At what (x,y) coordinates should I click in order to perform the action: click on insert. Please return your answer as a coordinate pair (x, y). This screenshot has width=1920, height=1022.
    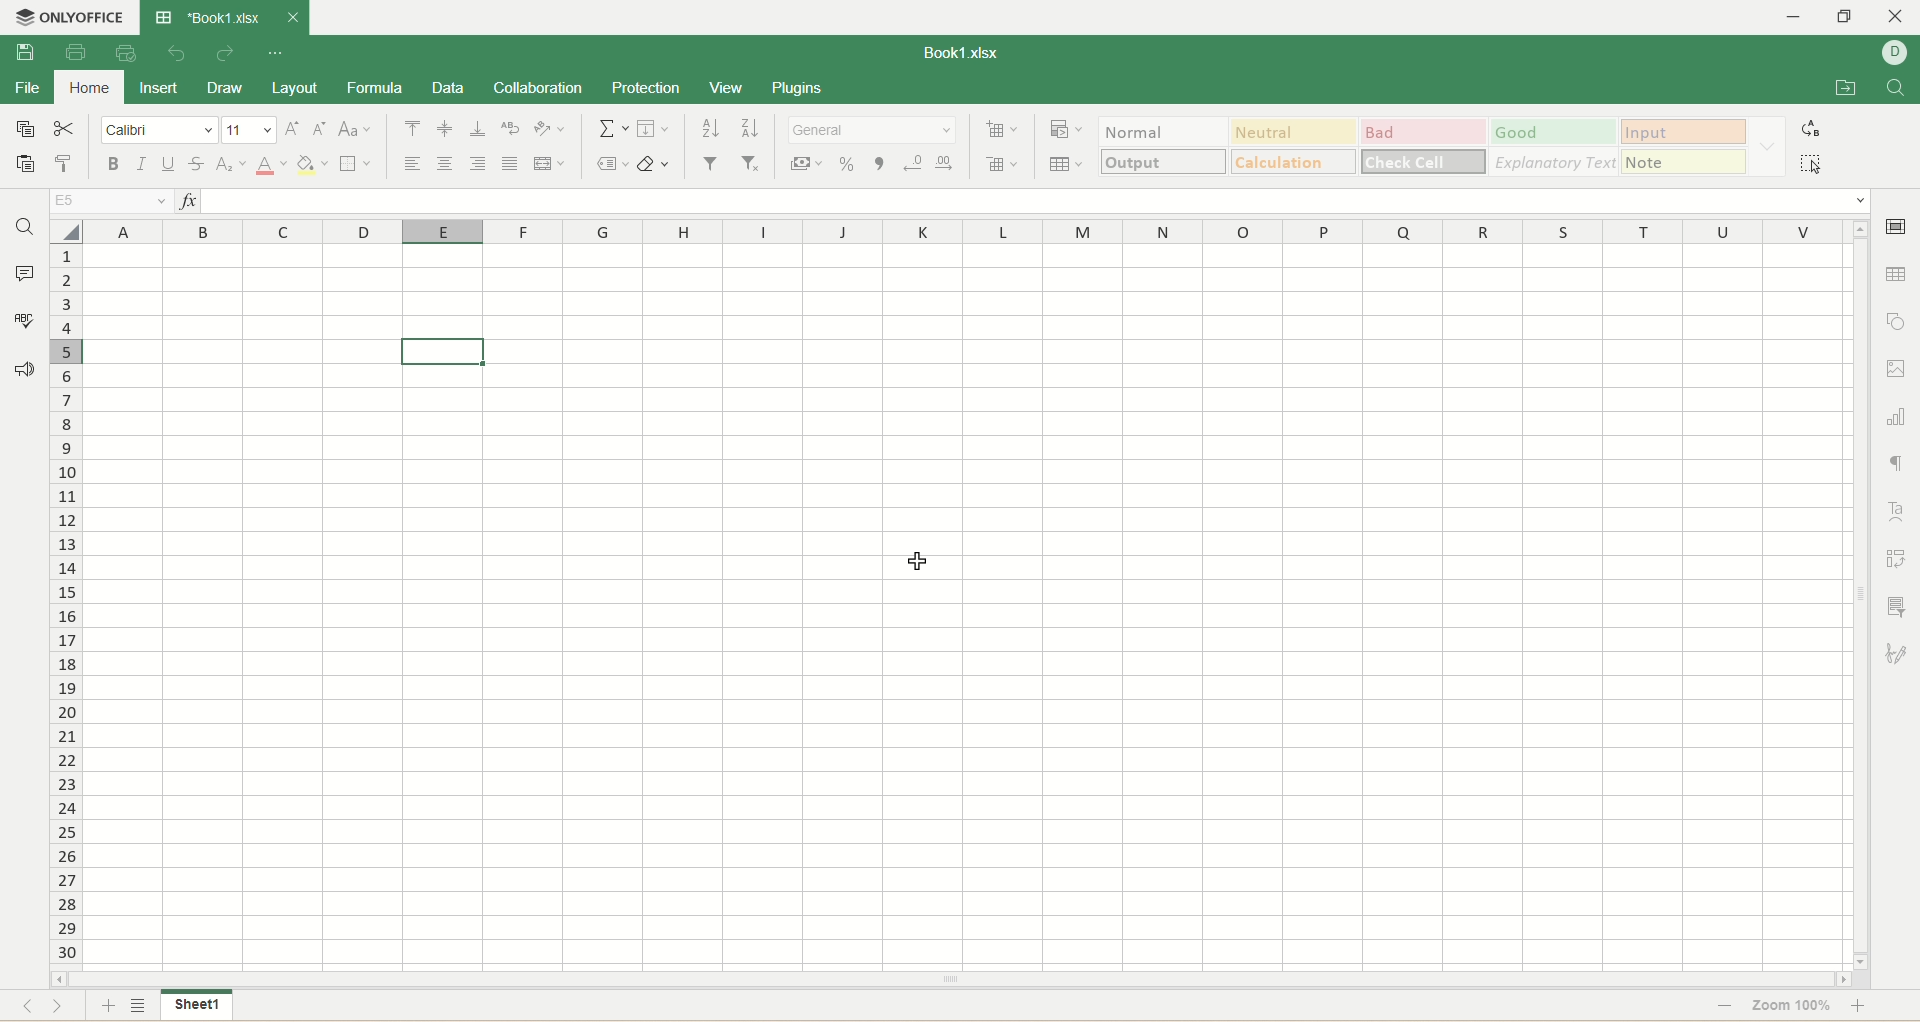
    Looking at the image, I should click on (160, 87).